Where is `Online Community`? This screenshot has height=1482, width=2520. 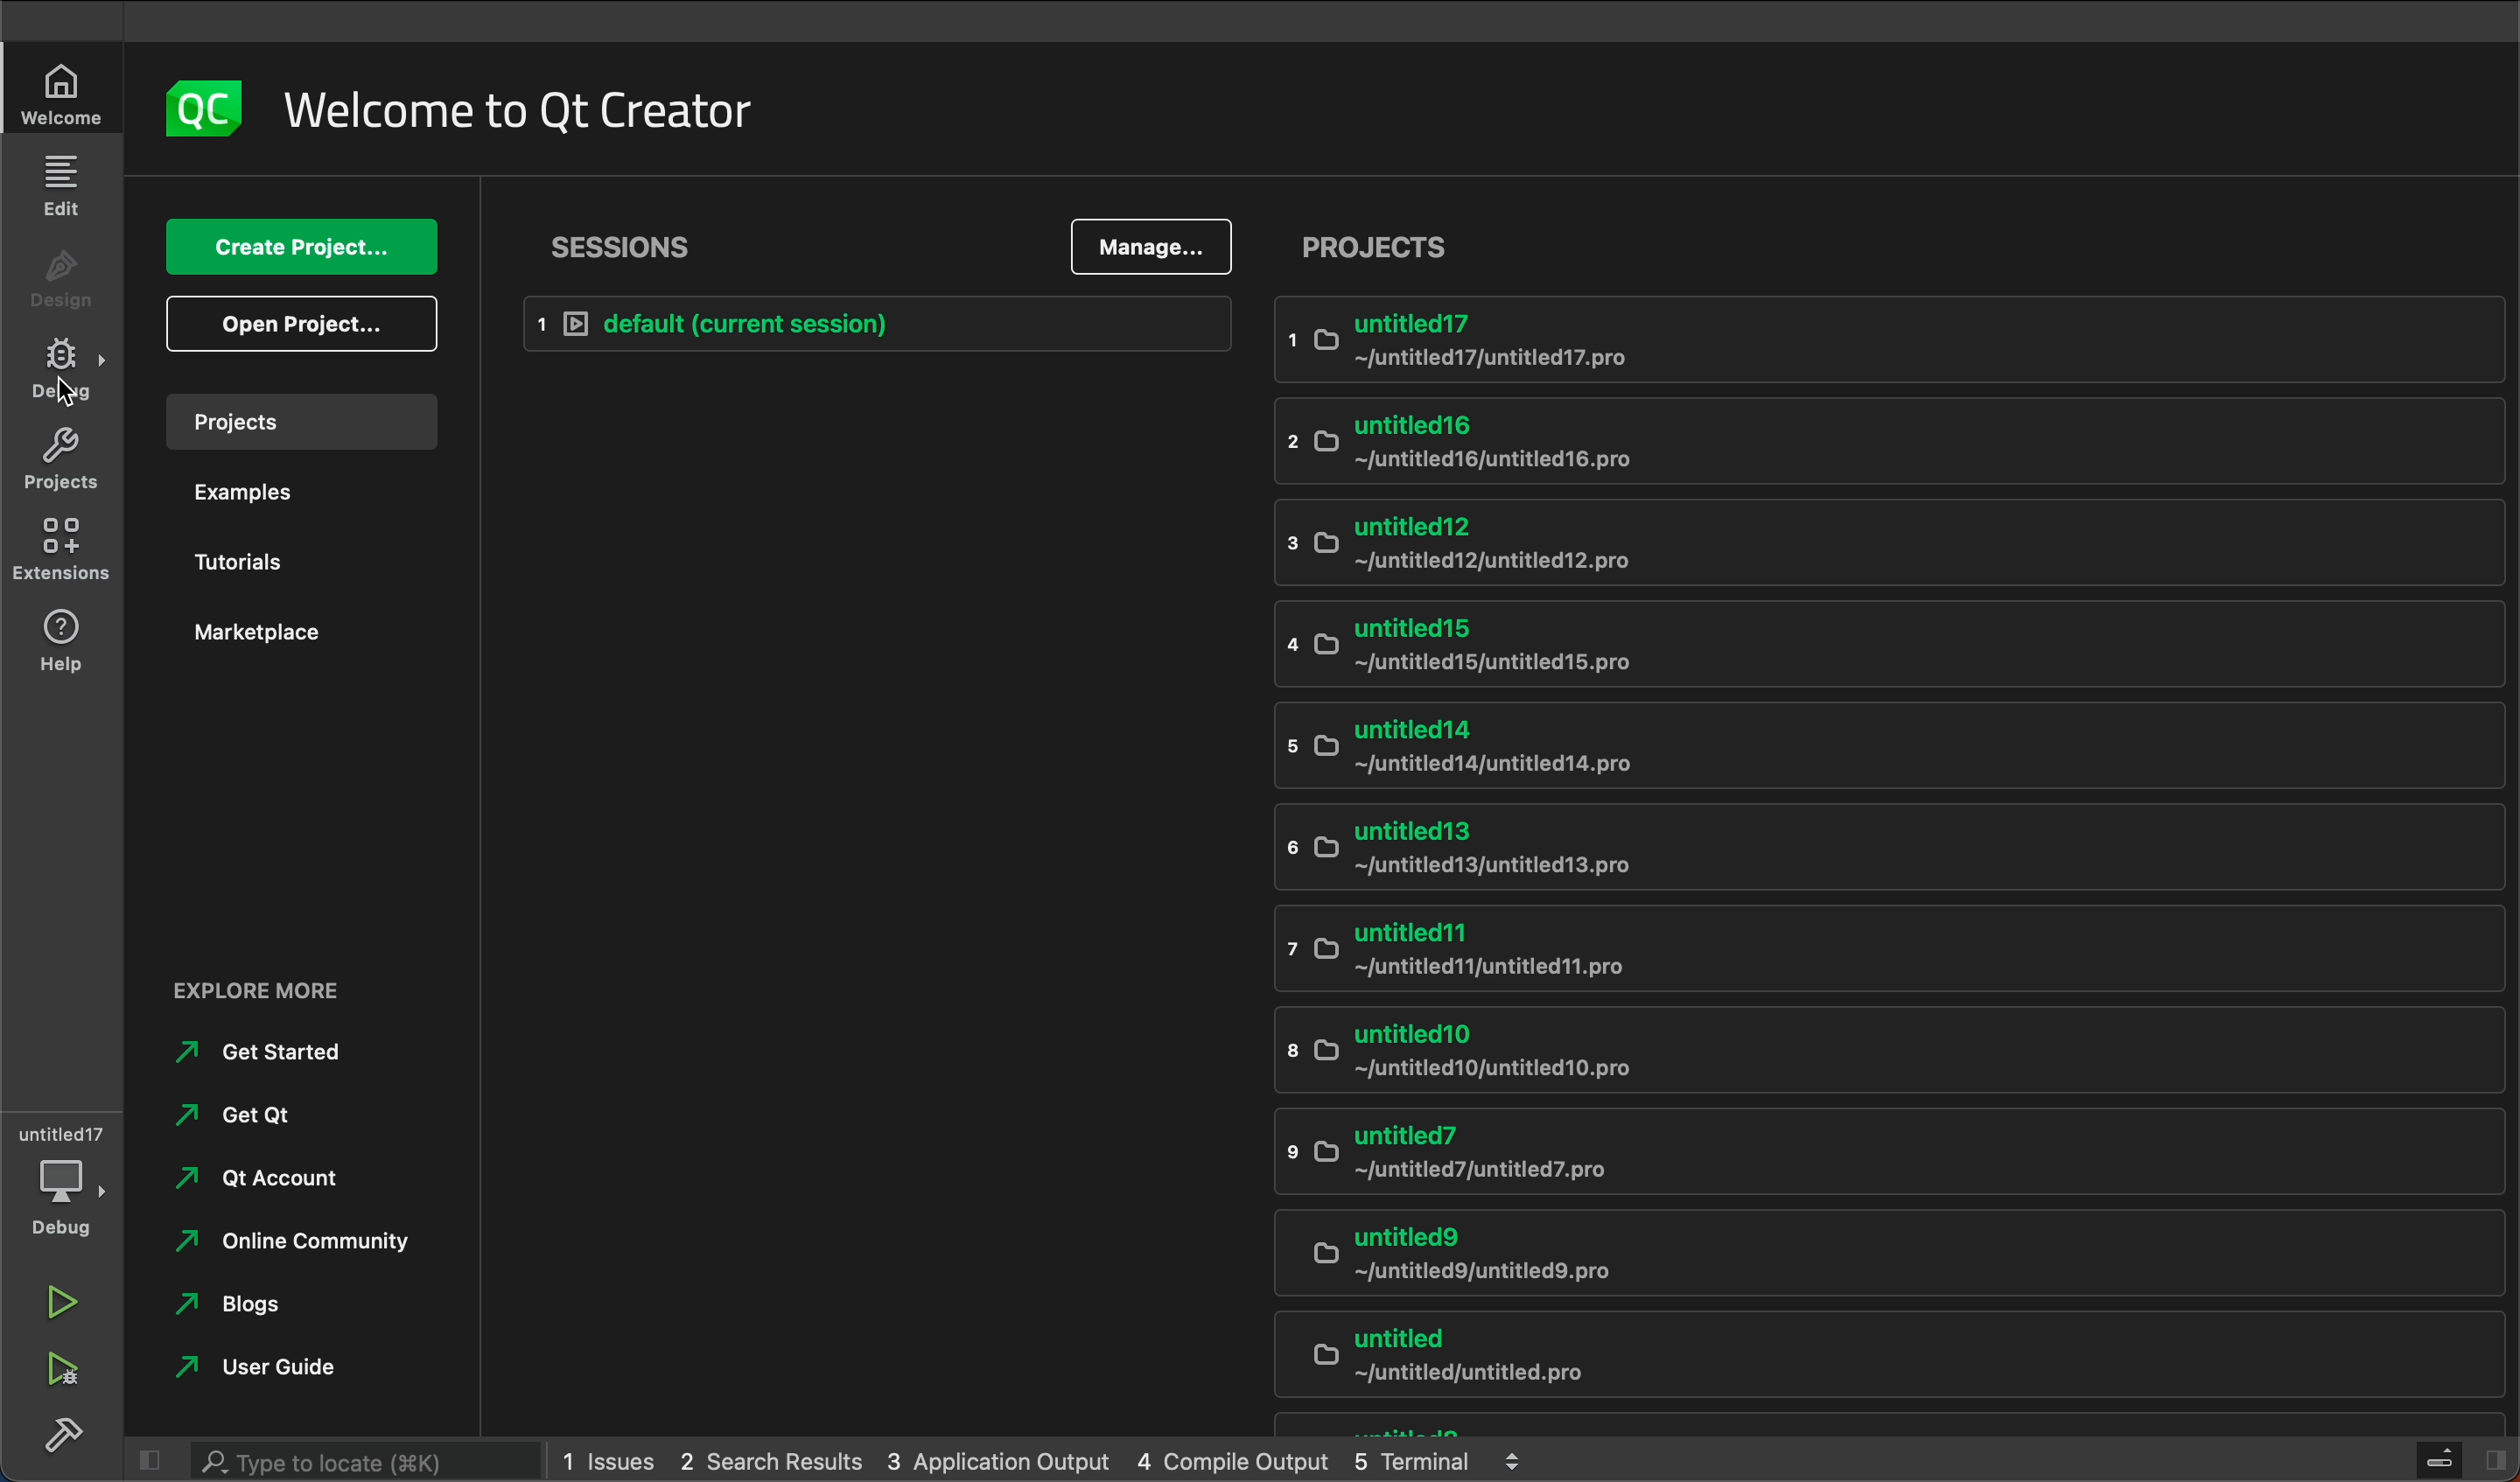
Online Community is located at coordinates (295, 1241).